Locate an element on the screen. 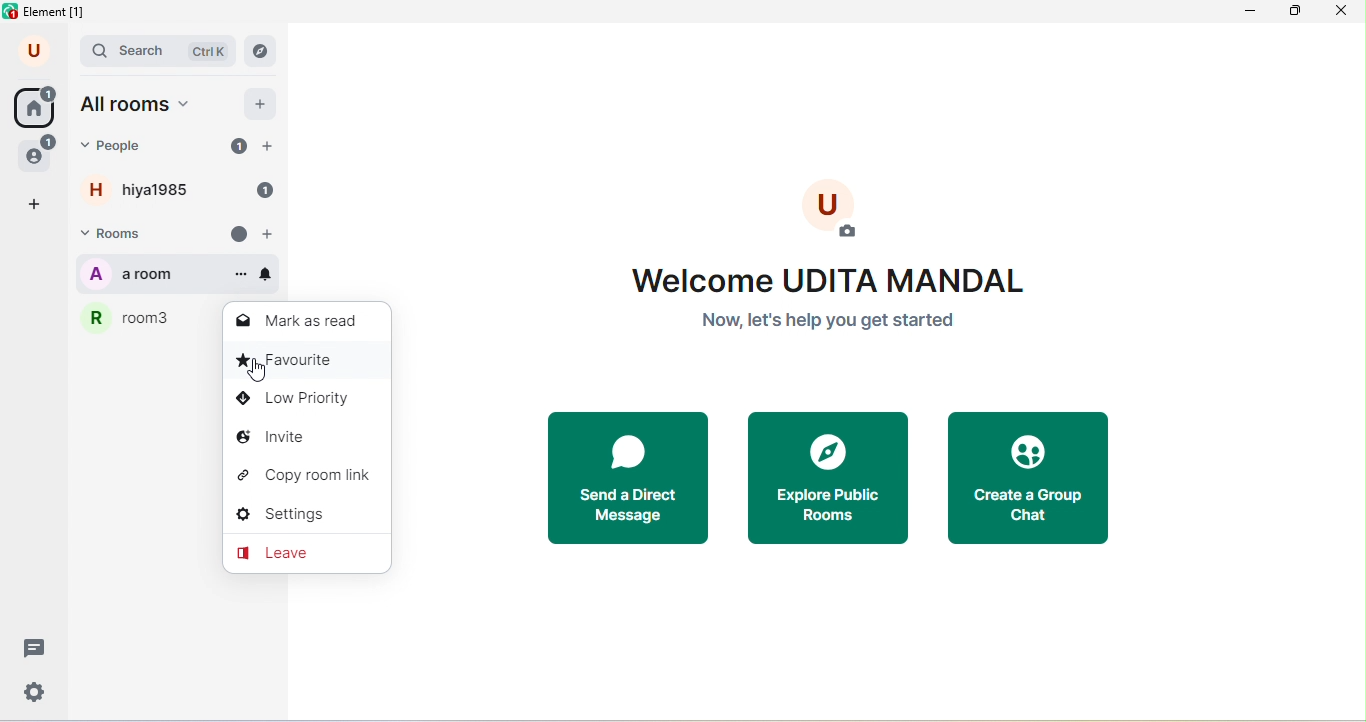 The width and height of the screenshot is (1366, 722). settings is located at coordinates (307, 516).